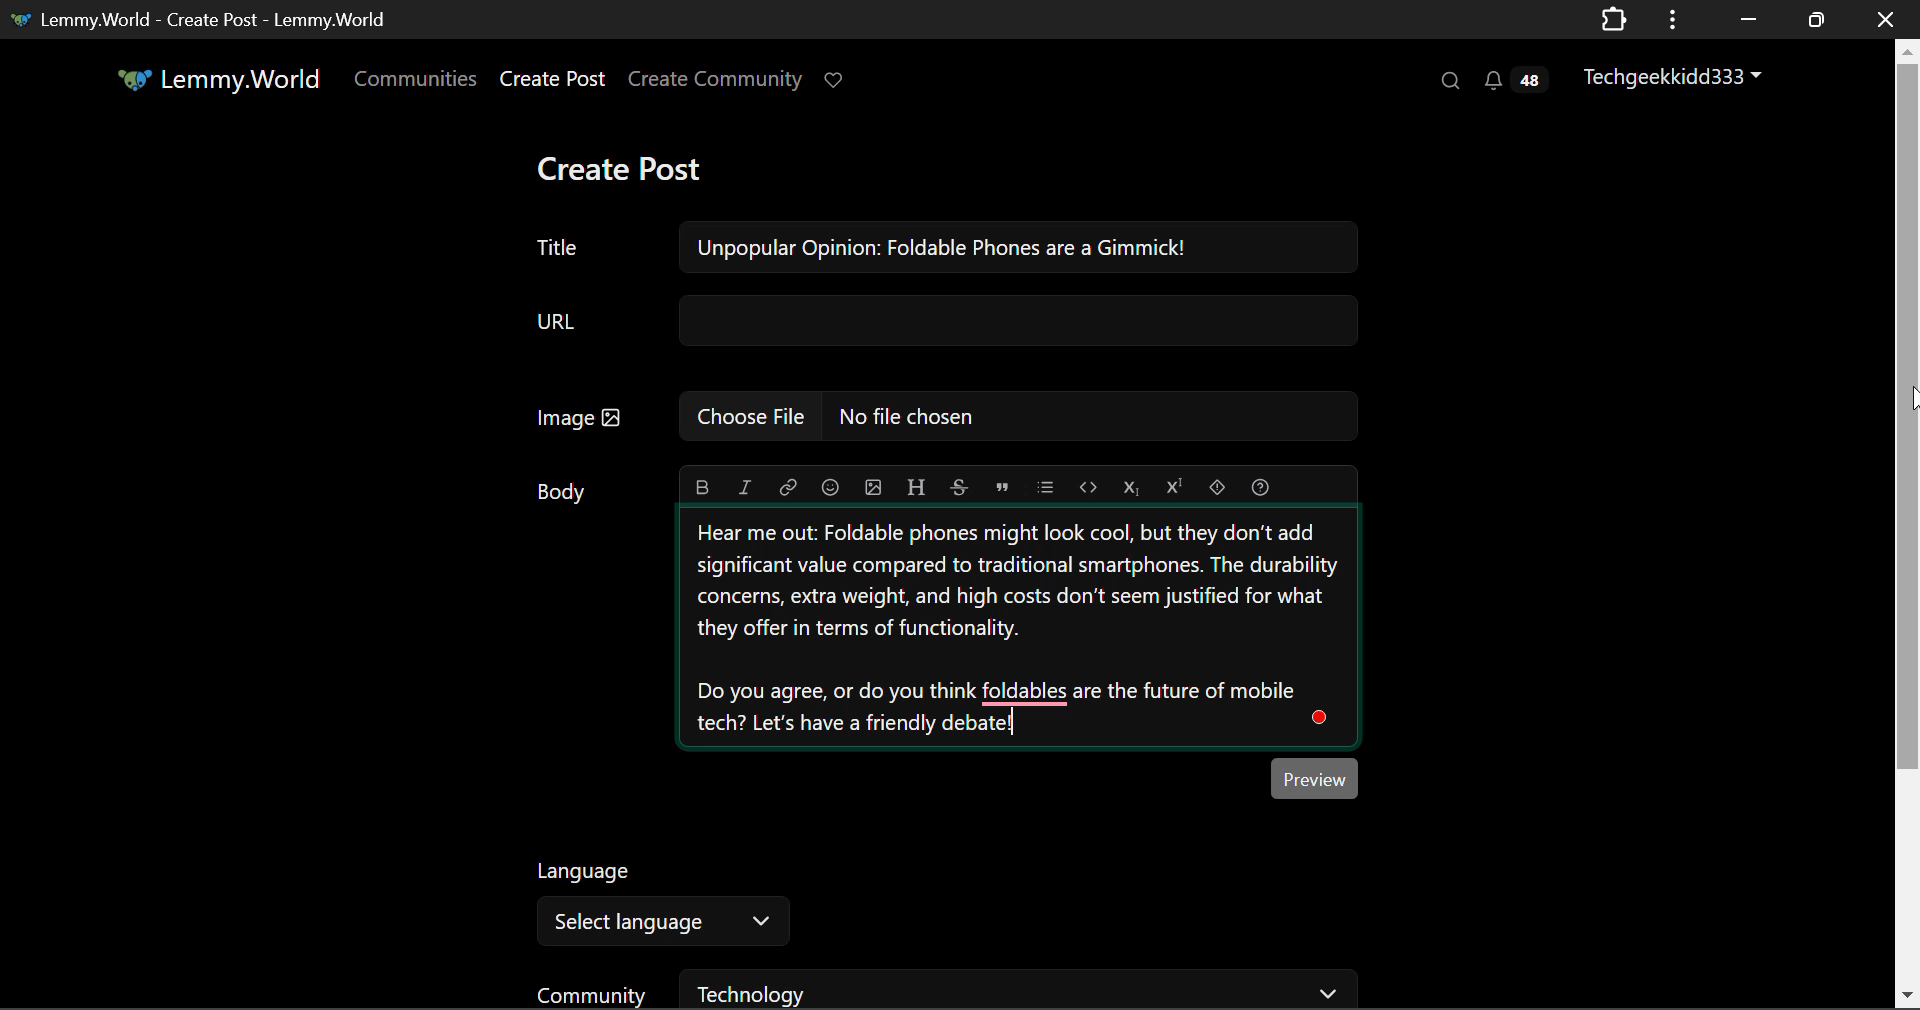  I want to click on Scroll Bar, so click(1908, 519).